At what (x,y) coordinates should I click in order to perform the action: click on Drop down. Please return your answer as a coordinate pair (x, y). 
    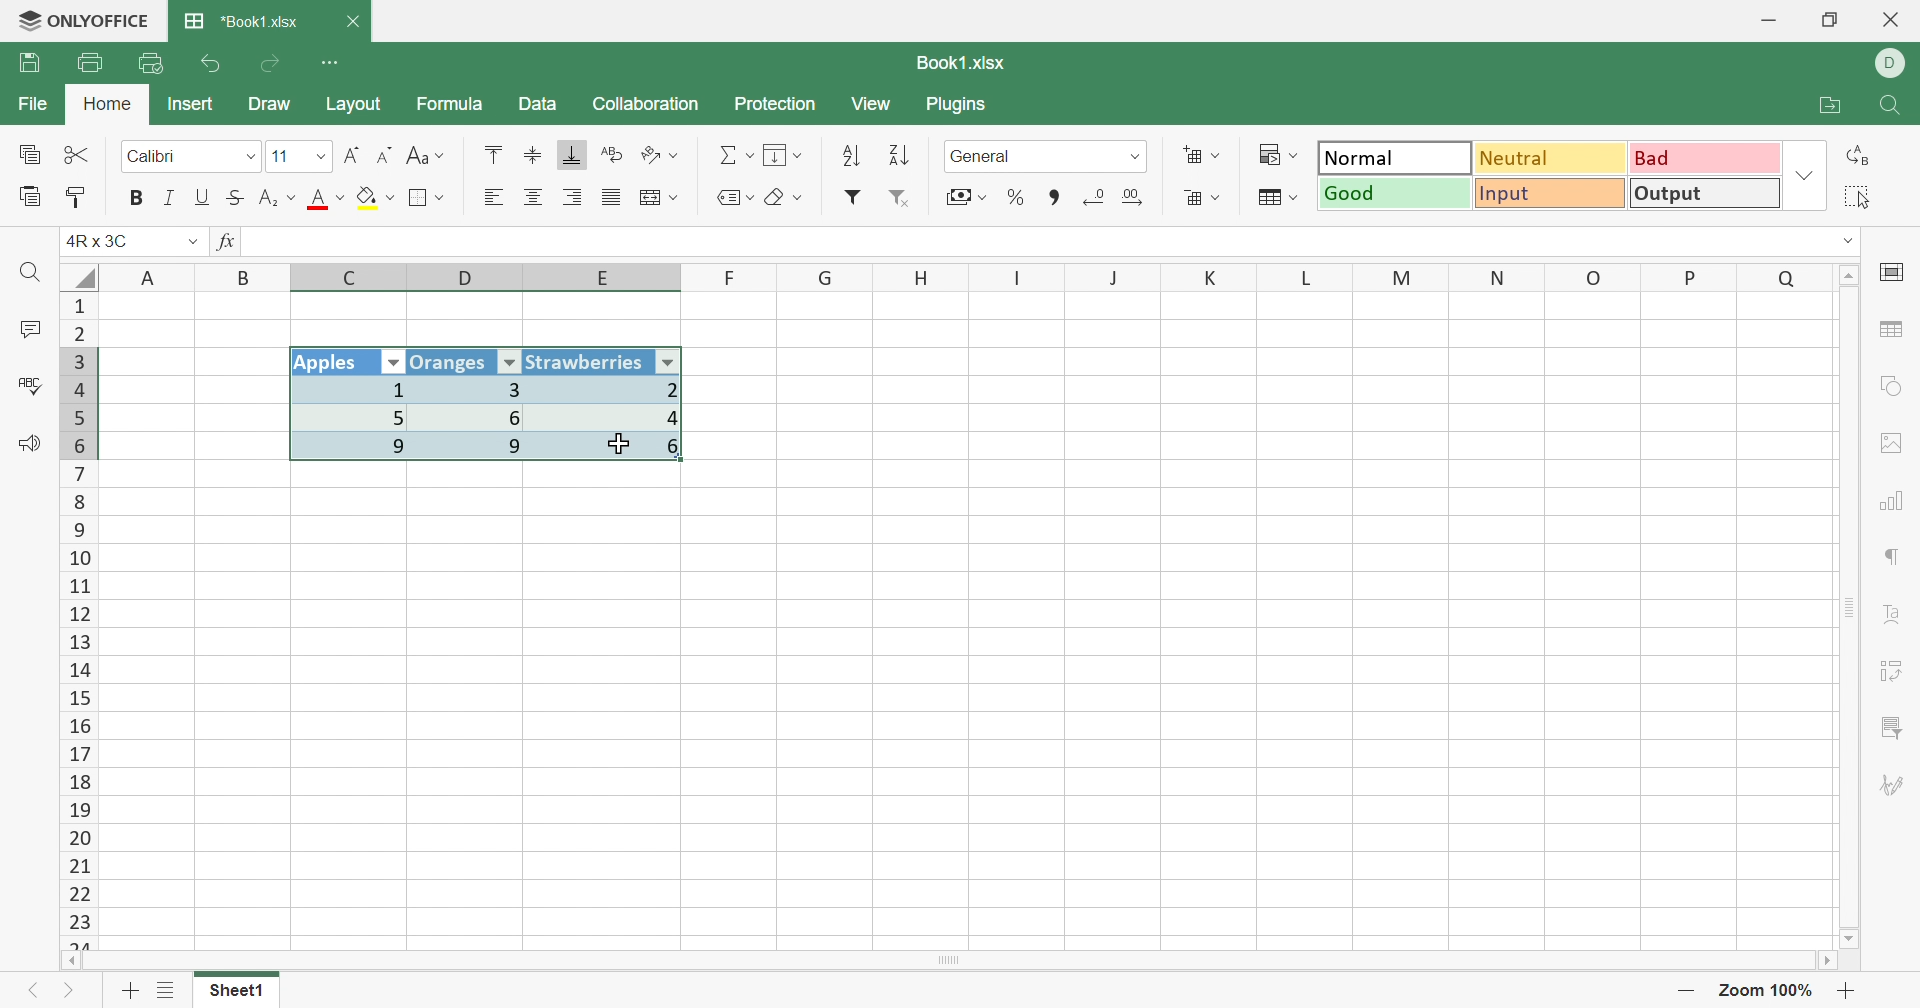
    Looking at the image, I should click on (187, 242).